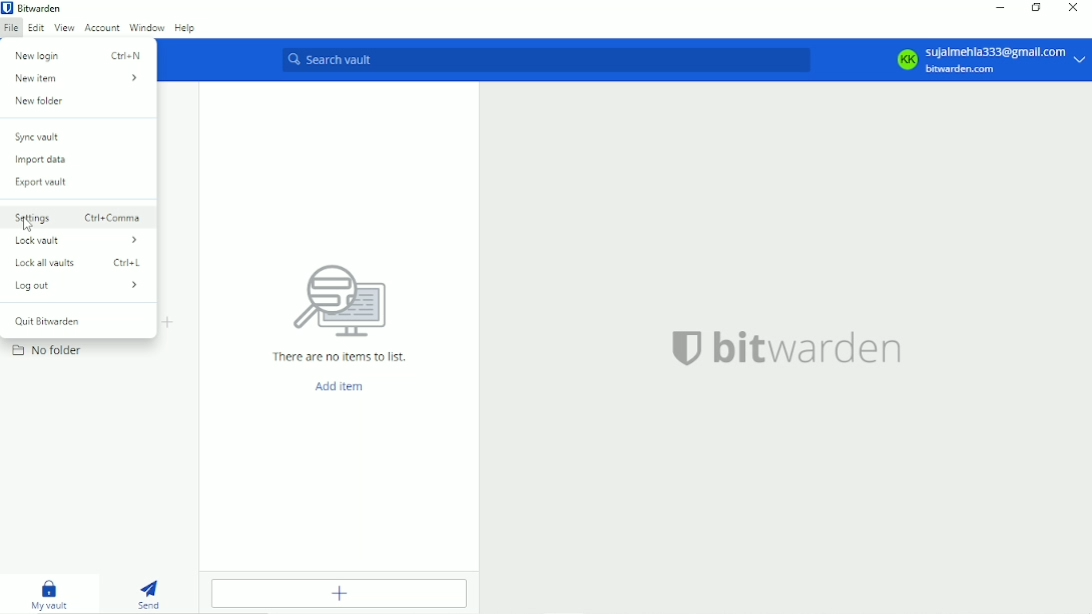 This screenshot has height=614, width=1092. Describe the element at coordinates (79, 263) in the screenshot. I see `Lock all vaults` at that location.